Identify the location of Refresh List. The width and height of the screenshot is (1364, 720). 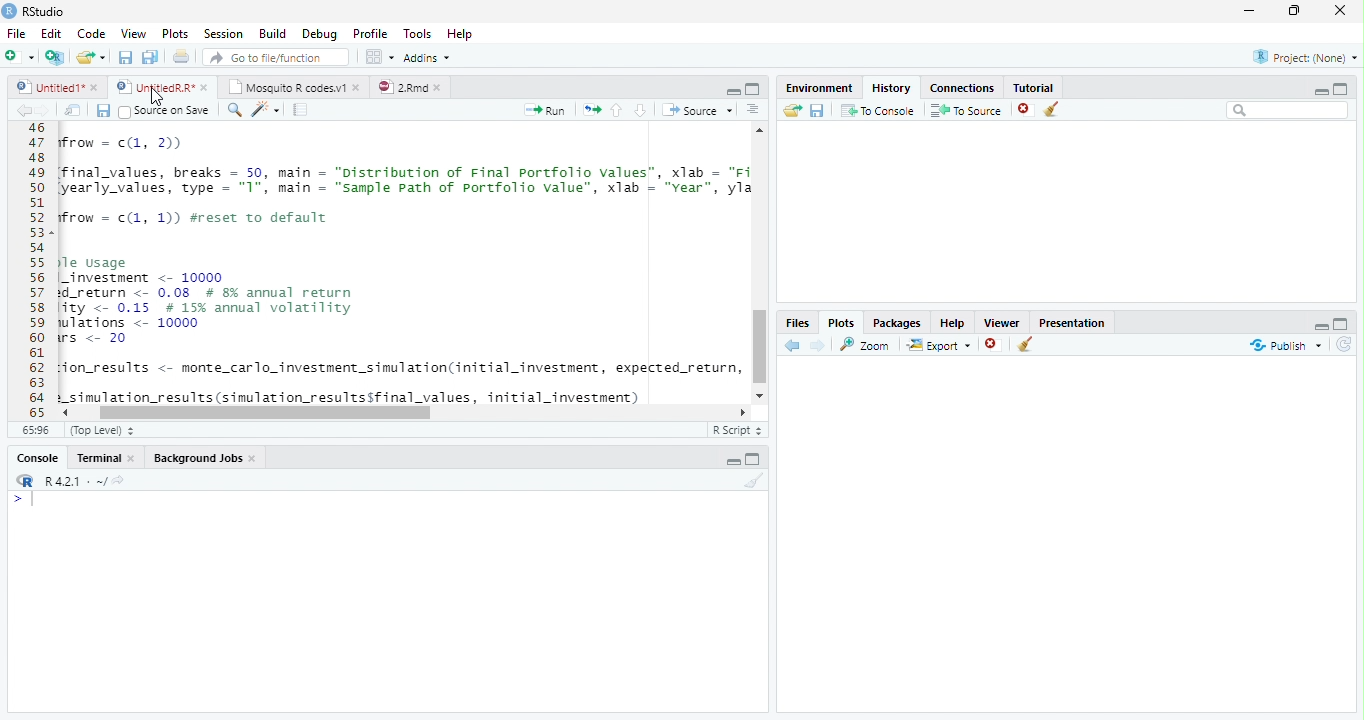
(1345, 345).